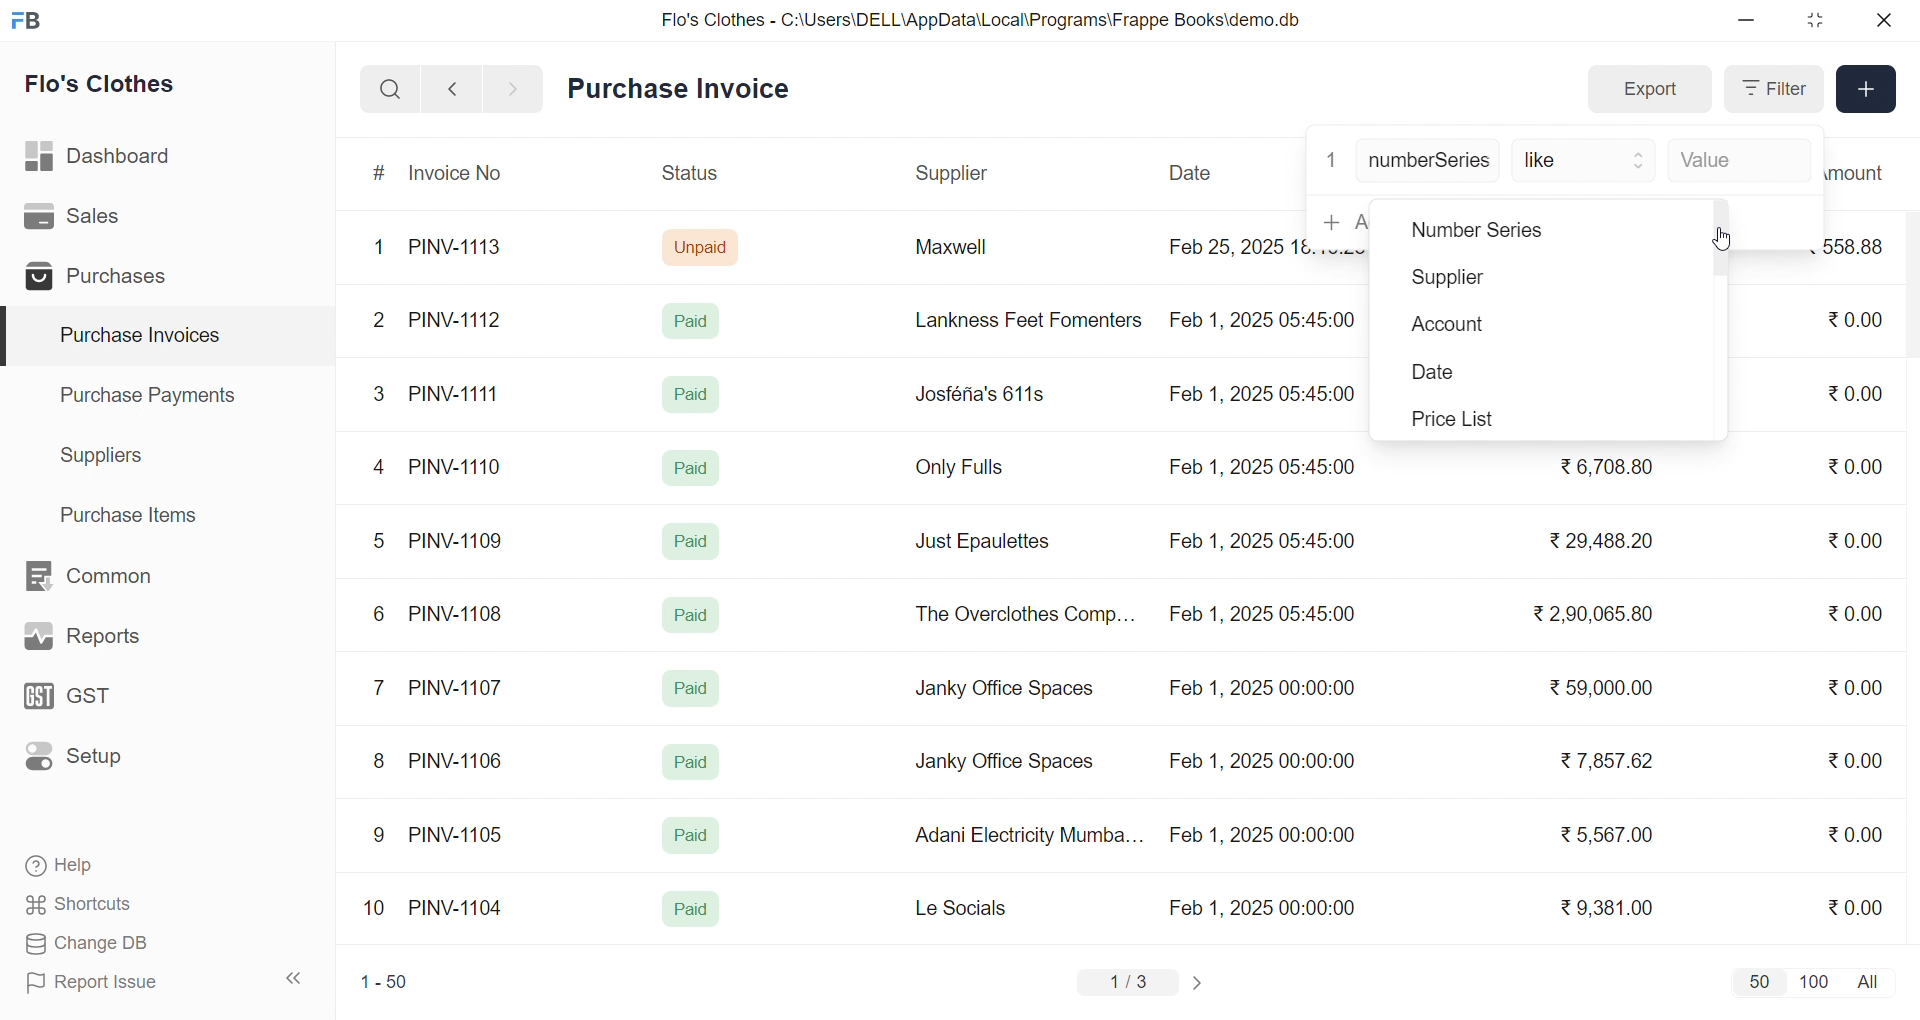 The height and width of the screenshot is (1020, 1920). I want to click on ₹0.00, so click(1855, 466).